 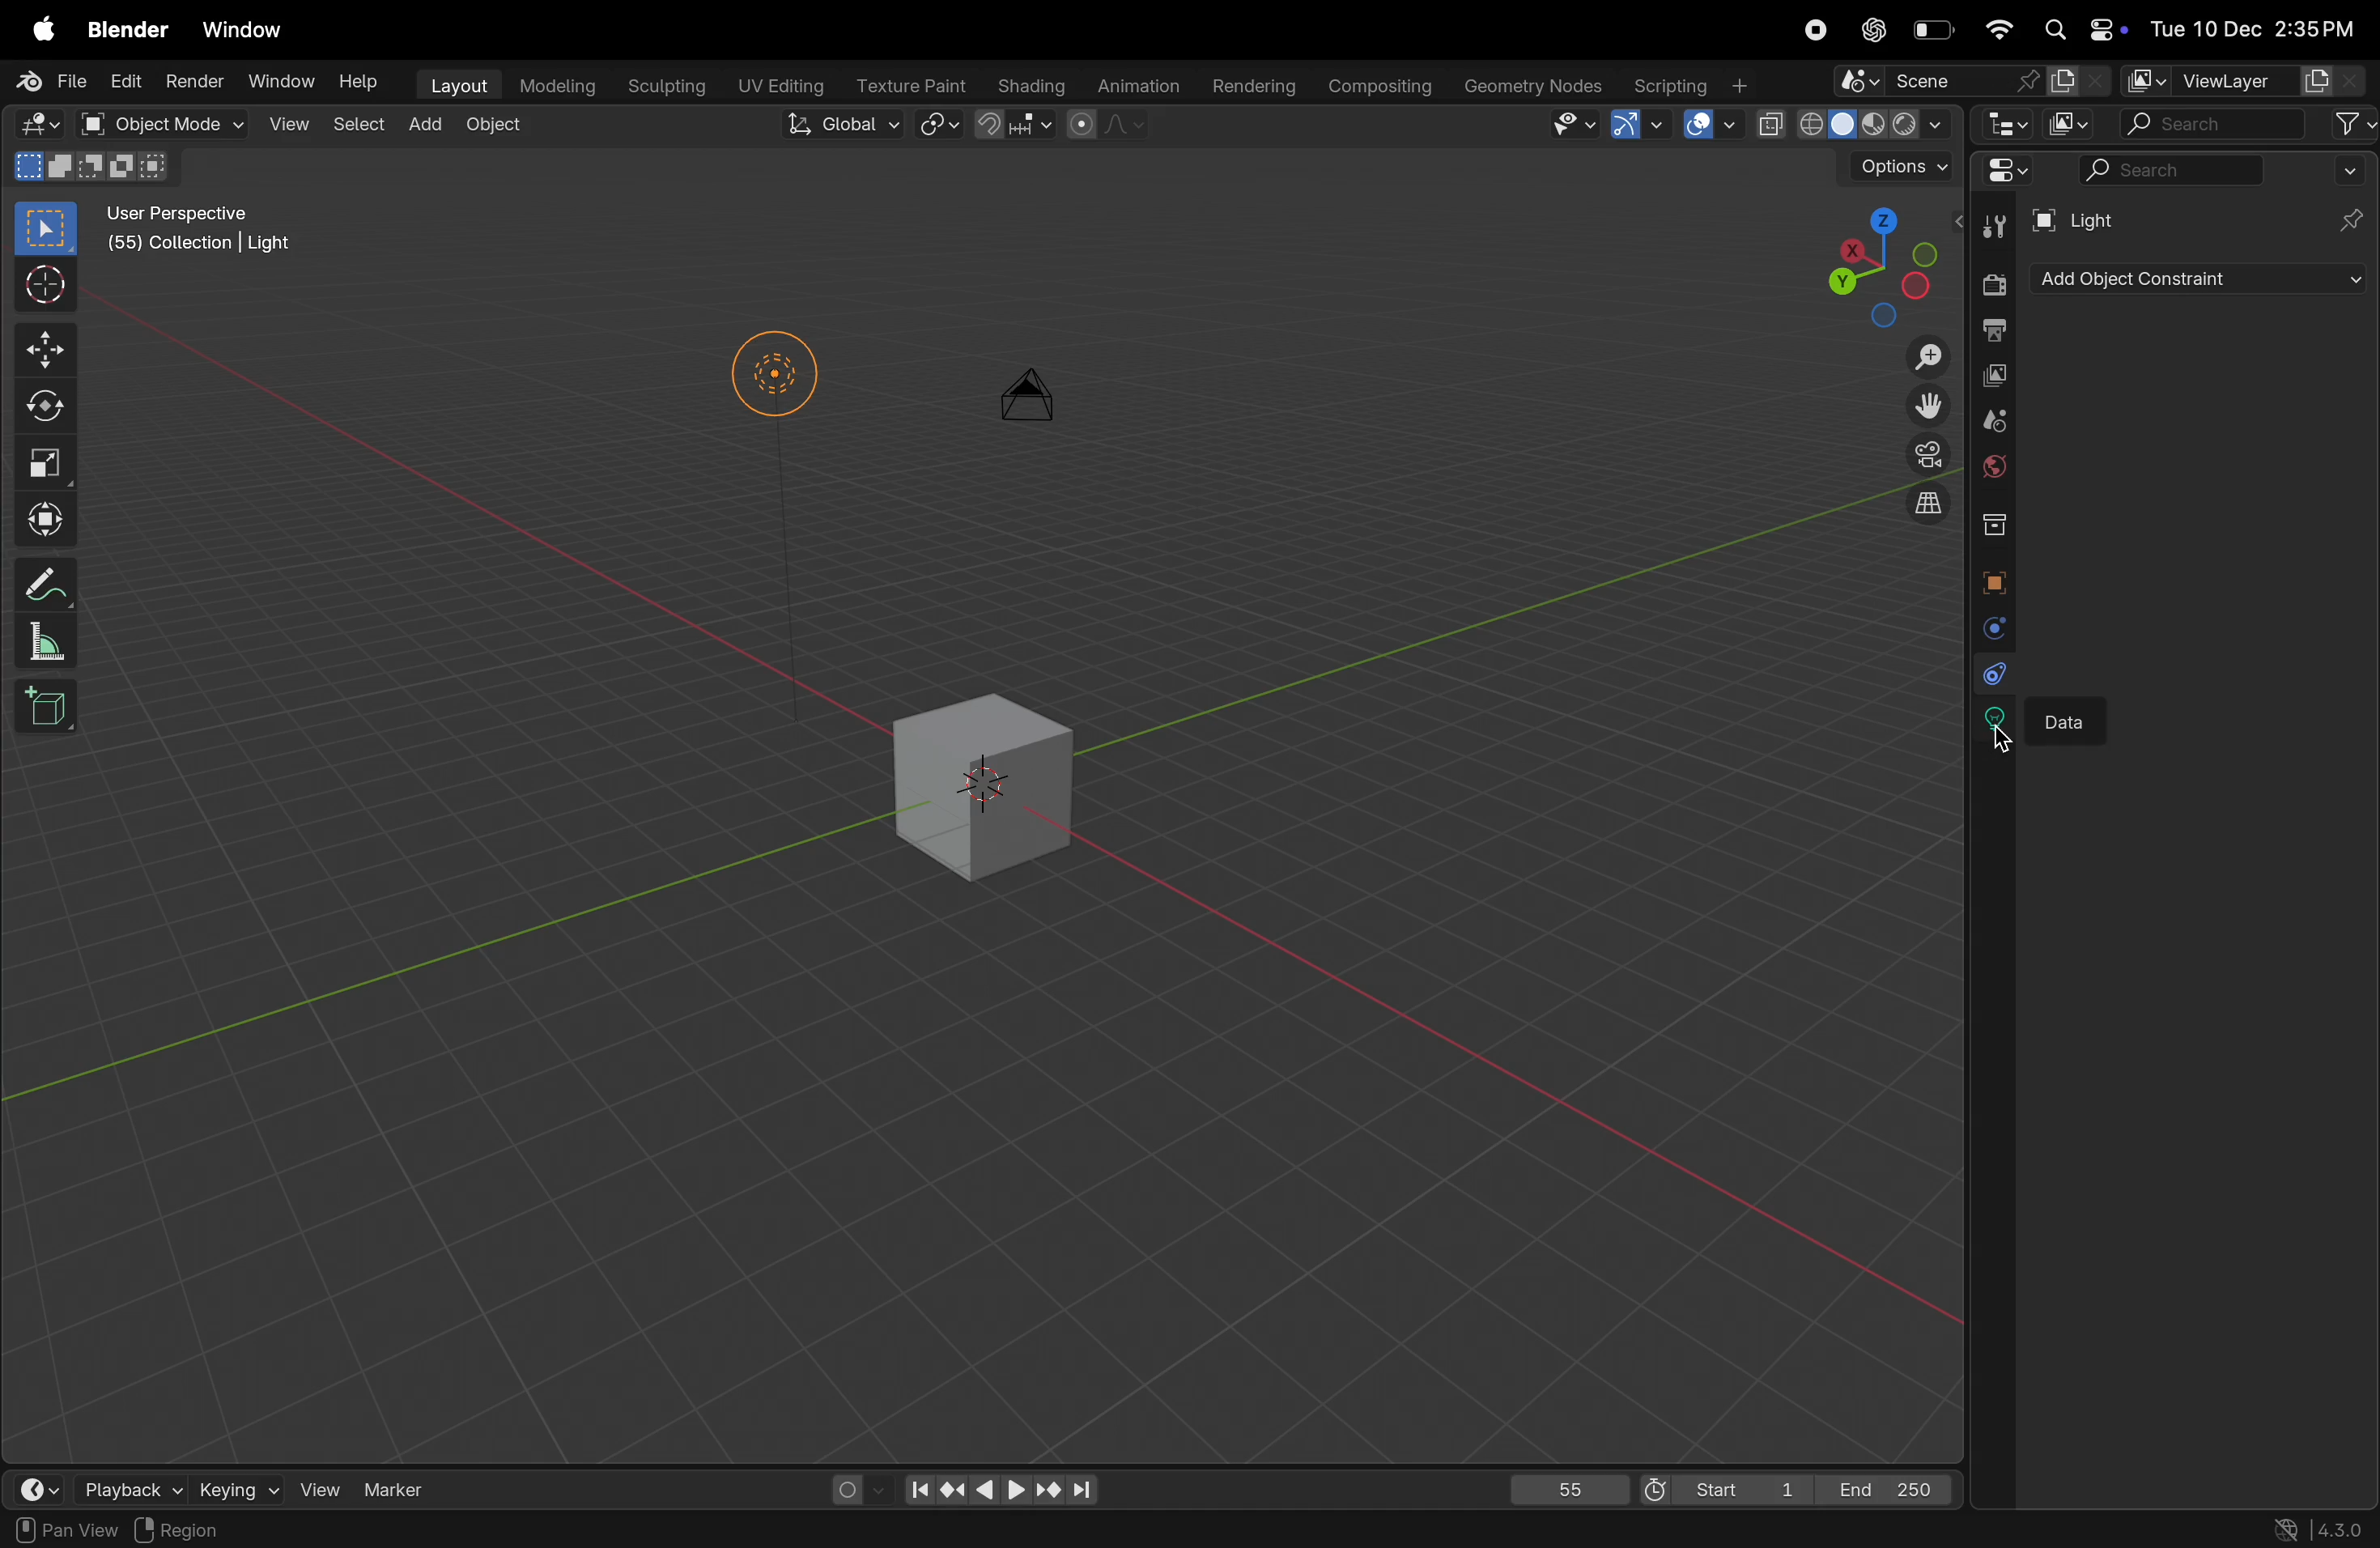 What do you see at coordinates (1897, 166) in the screenshot?
I see `option` at bounding box center [1897, 166].